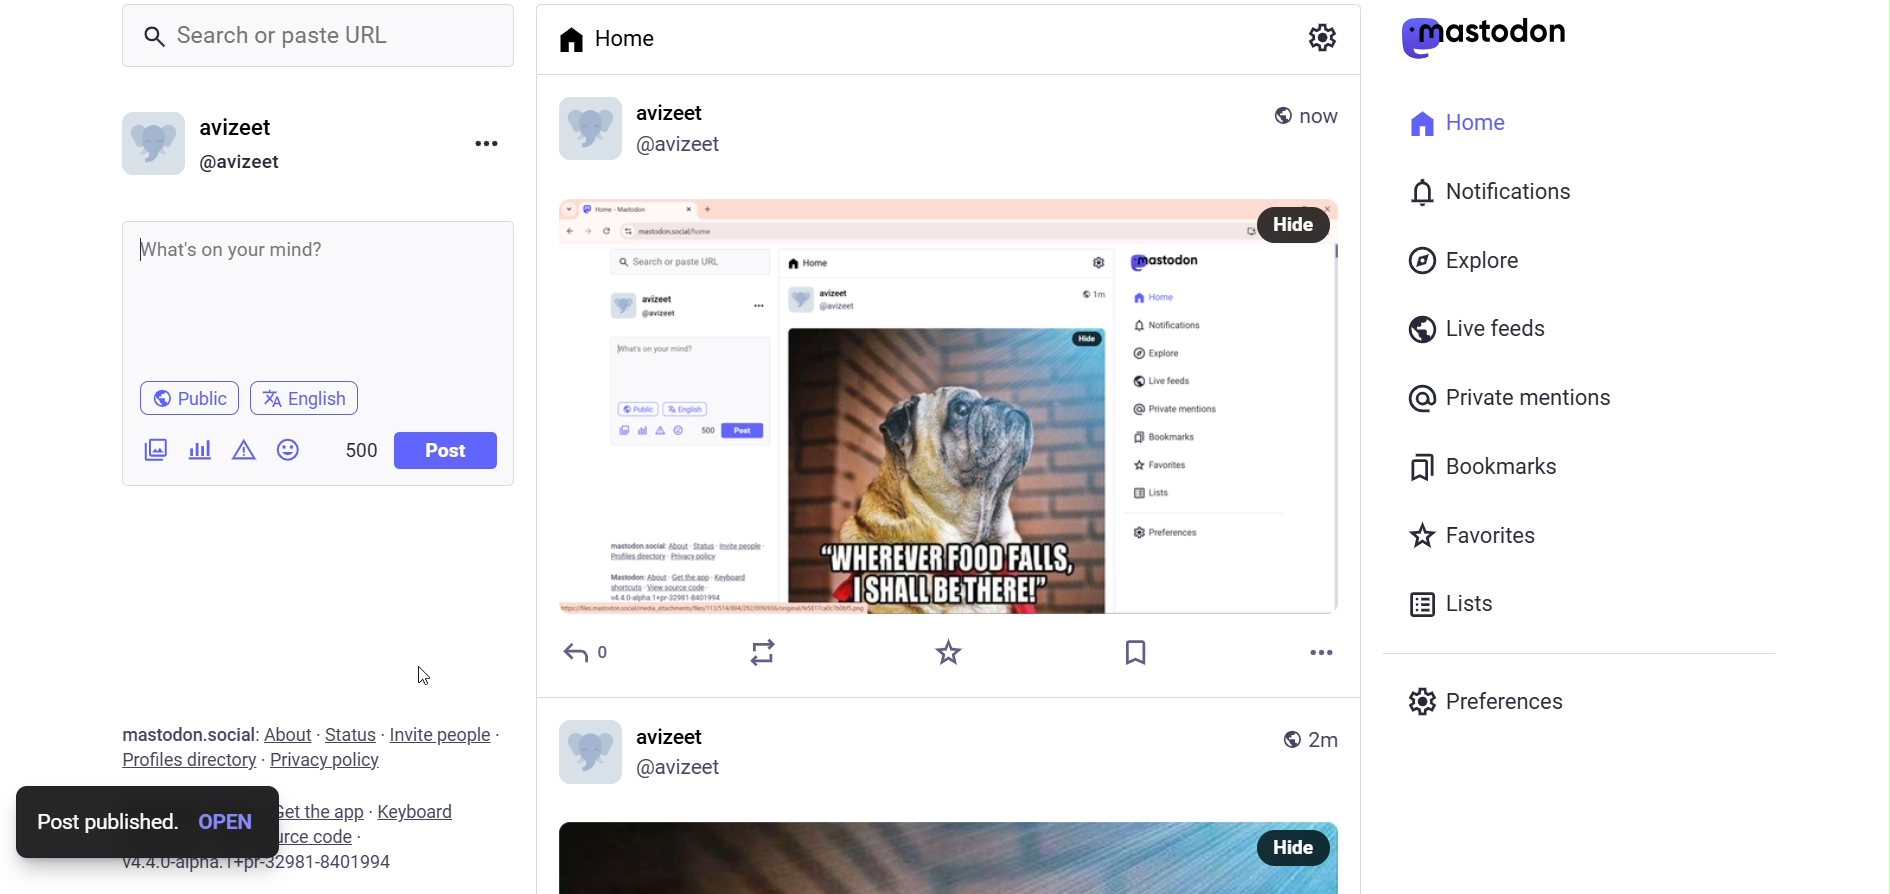 This screenshot has width=1890, height=894. Describe the element at coordinates (289, 735) in the screenshot. I see `about` at that location.